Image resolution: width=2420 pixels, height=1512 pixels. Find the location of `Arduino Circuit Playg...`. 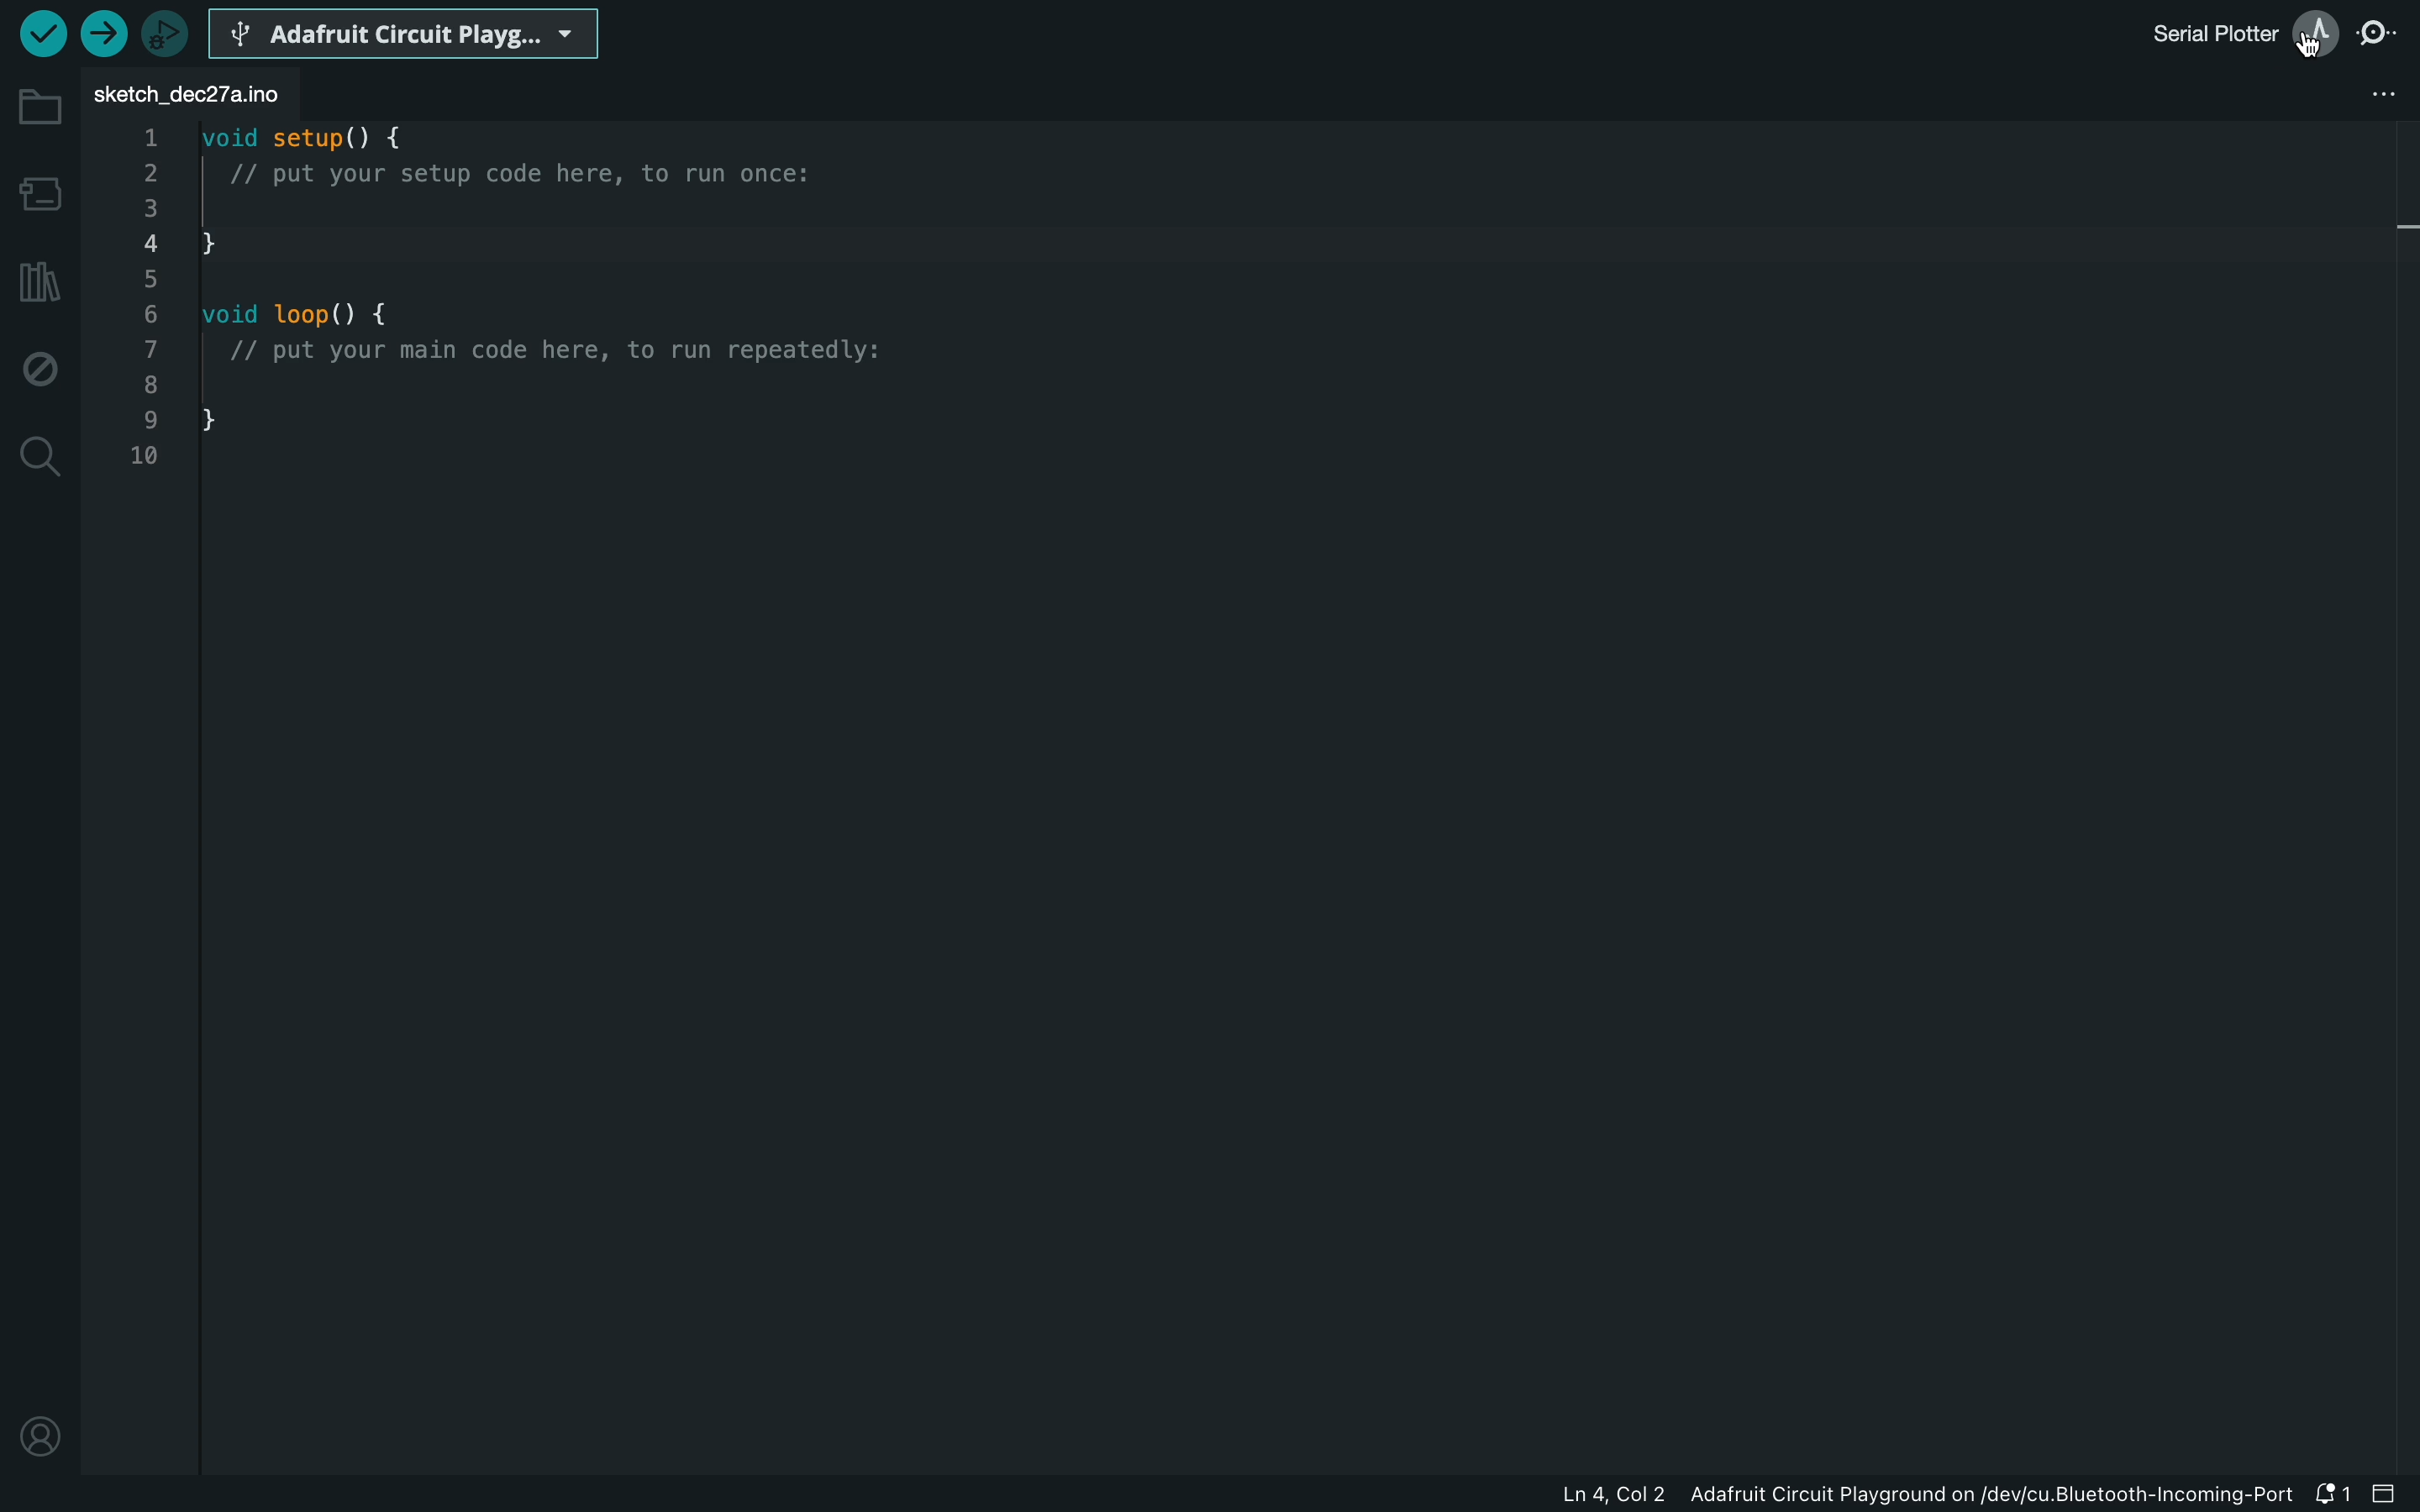

Arduino Circuit Playg... is located at coordinates (407, 33).